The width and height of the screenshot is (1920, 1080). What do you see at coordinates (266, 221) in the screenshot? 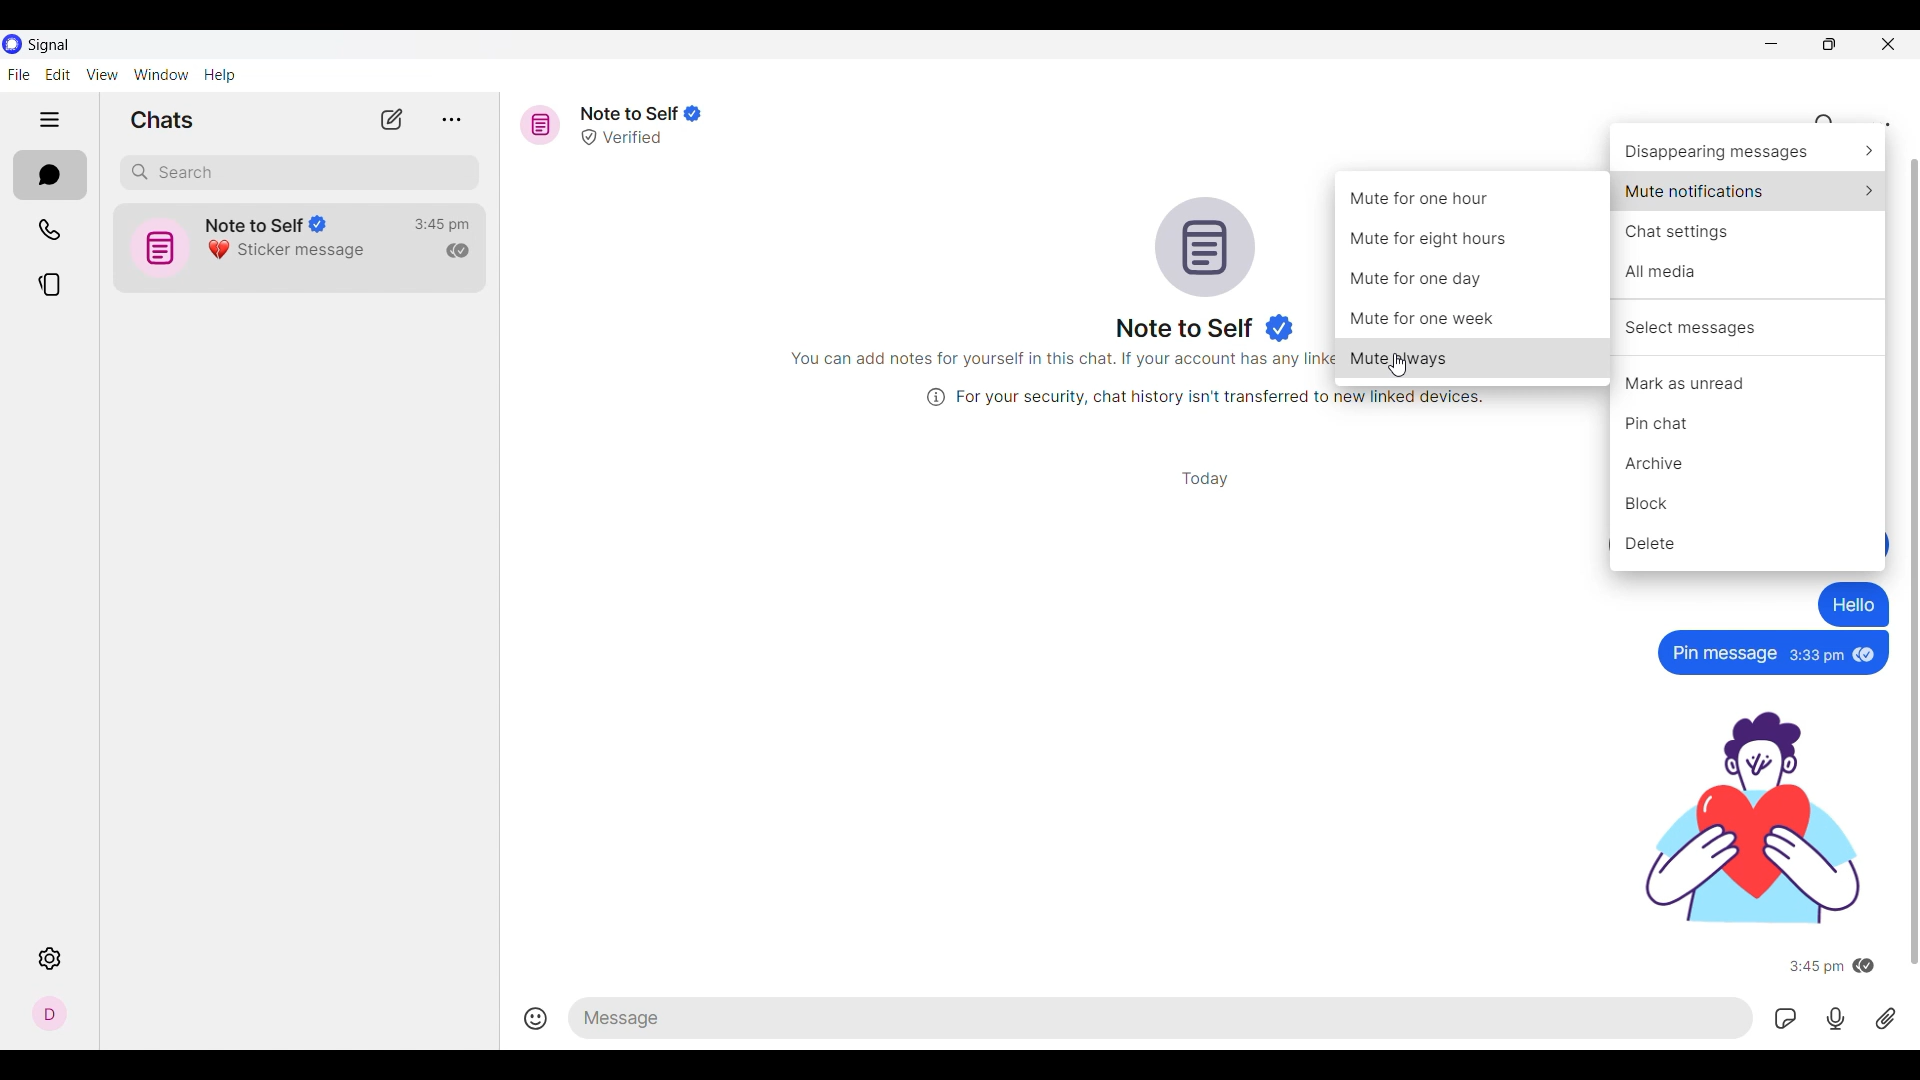
I see `Note to Self ` at bounding box center [266, 221].